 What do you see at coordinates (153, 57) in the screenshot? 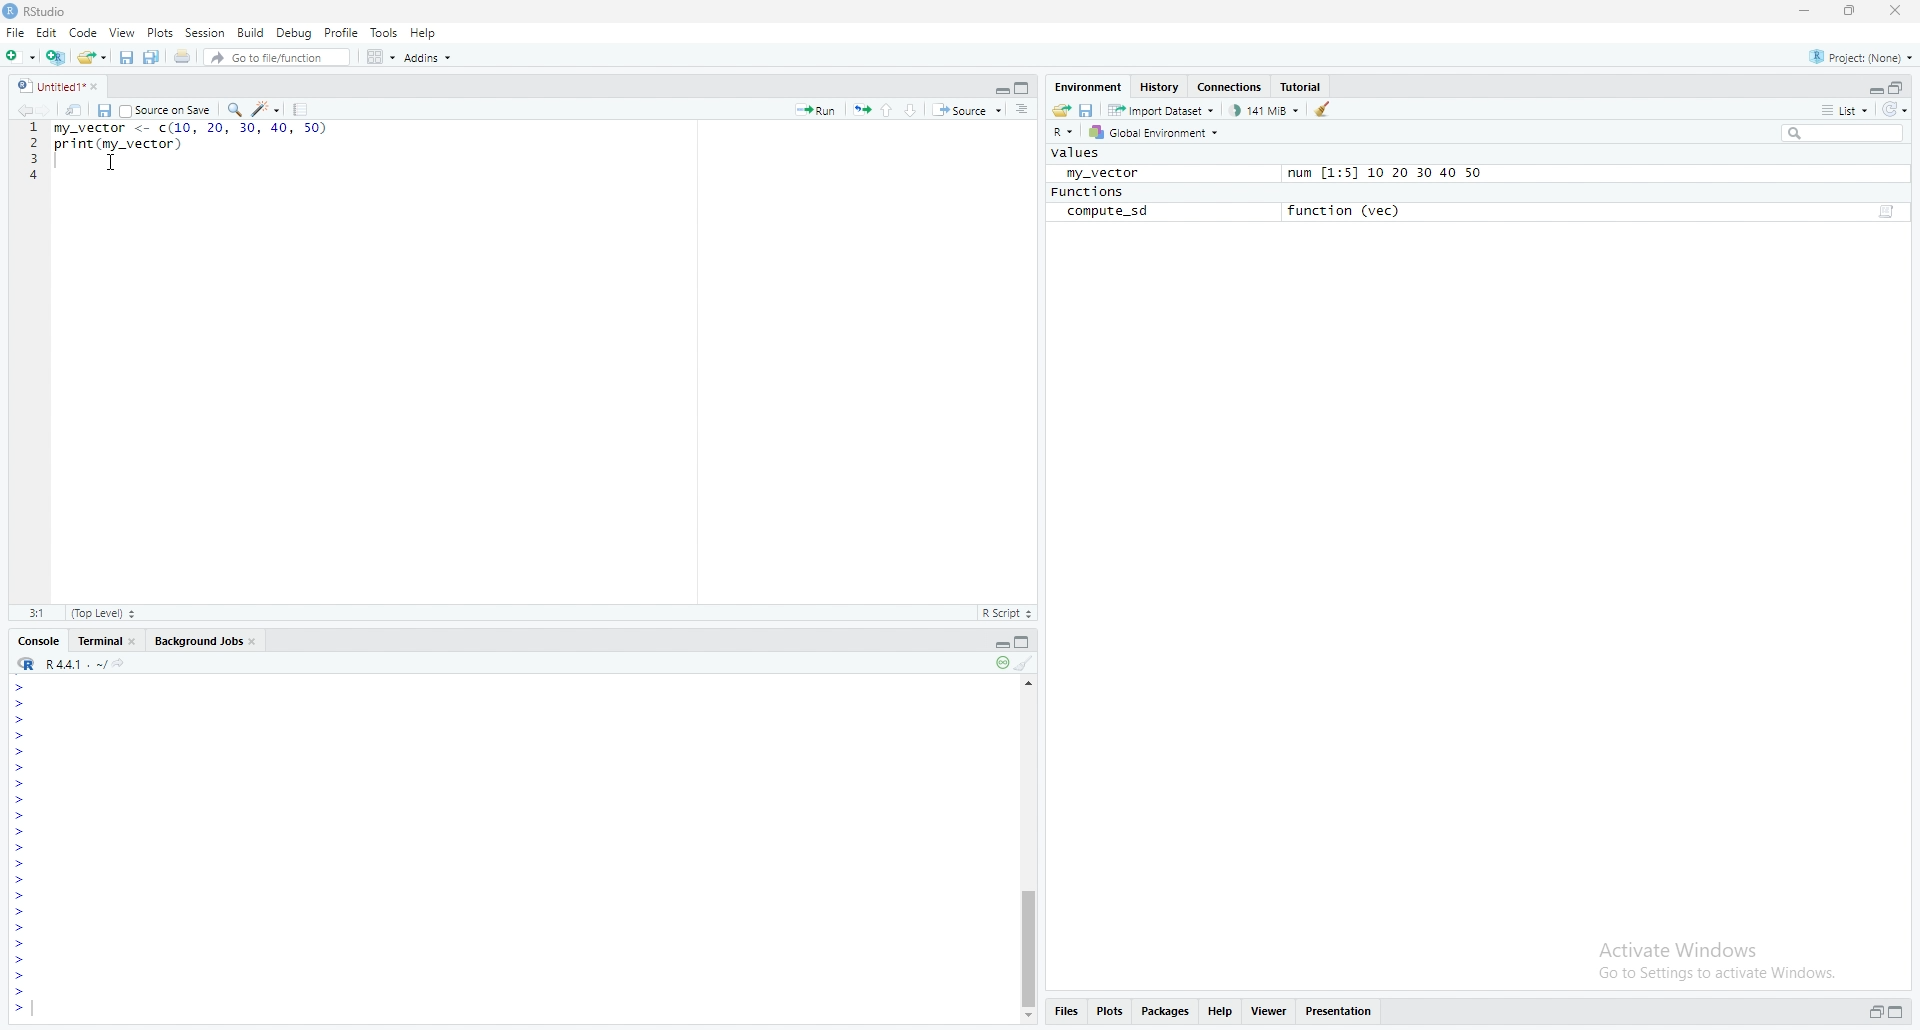
I see `Save all open documents (Ctrl + Alt + S)` at bounding box center [153, 57].